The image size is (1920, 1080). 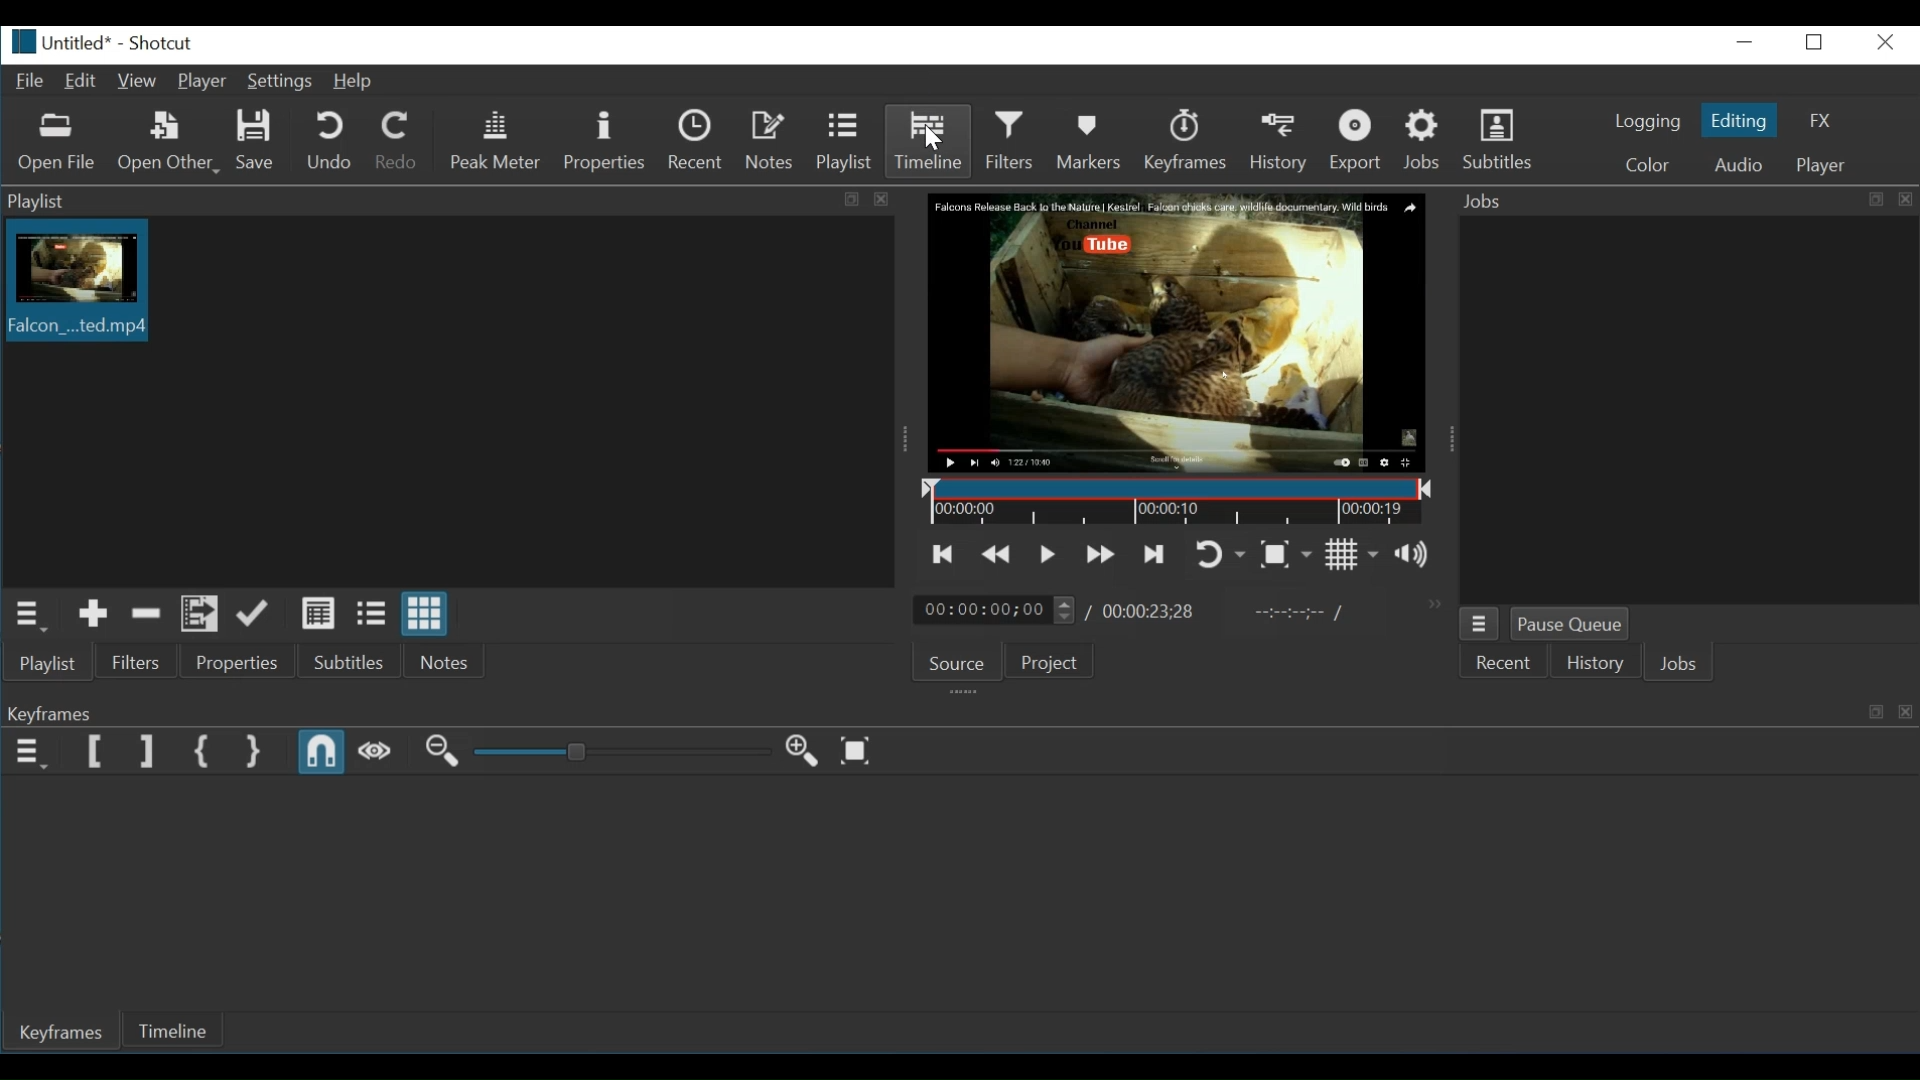 I want to click on Cursor, so click(x=933, y=142).